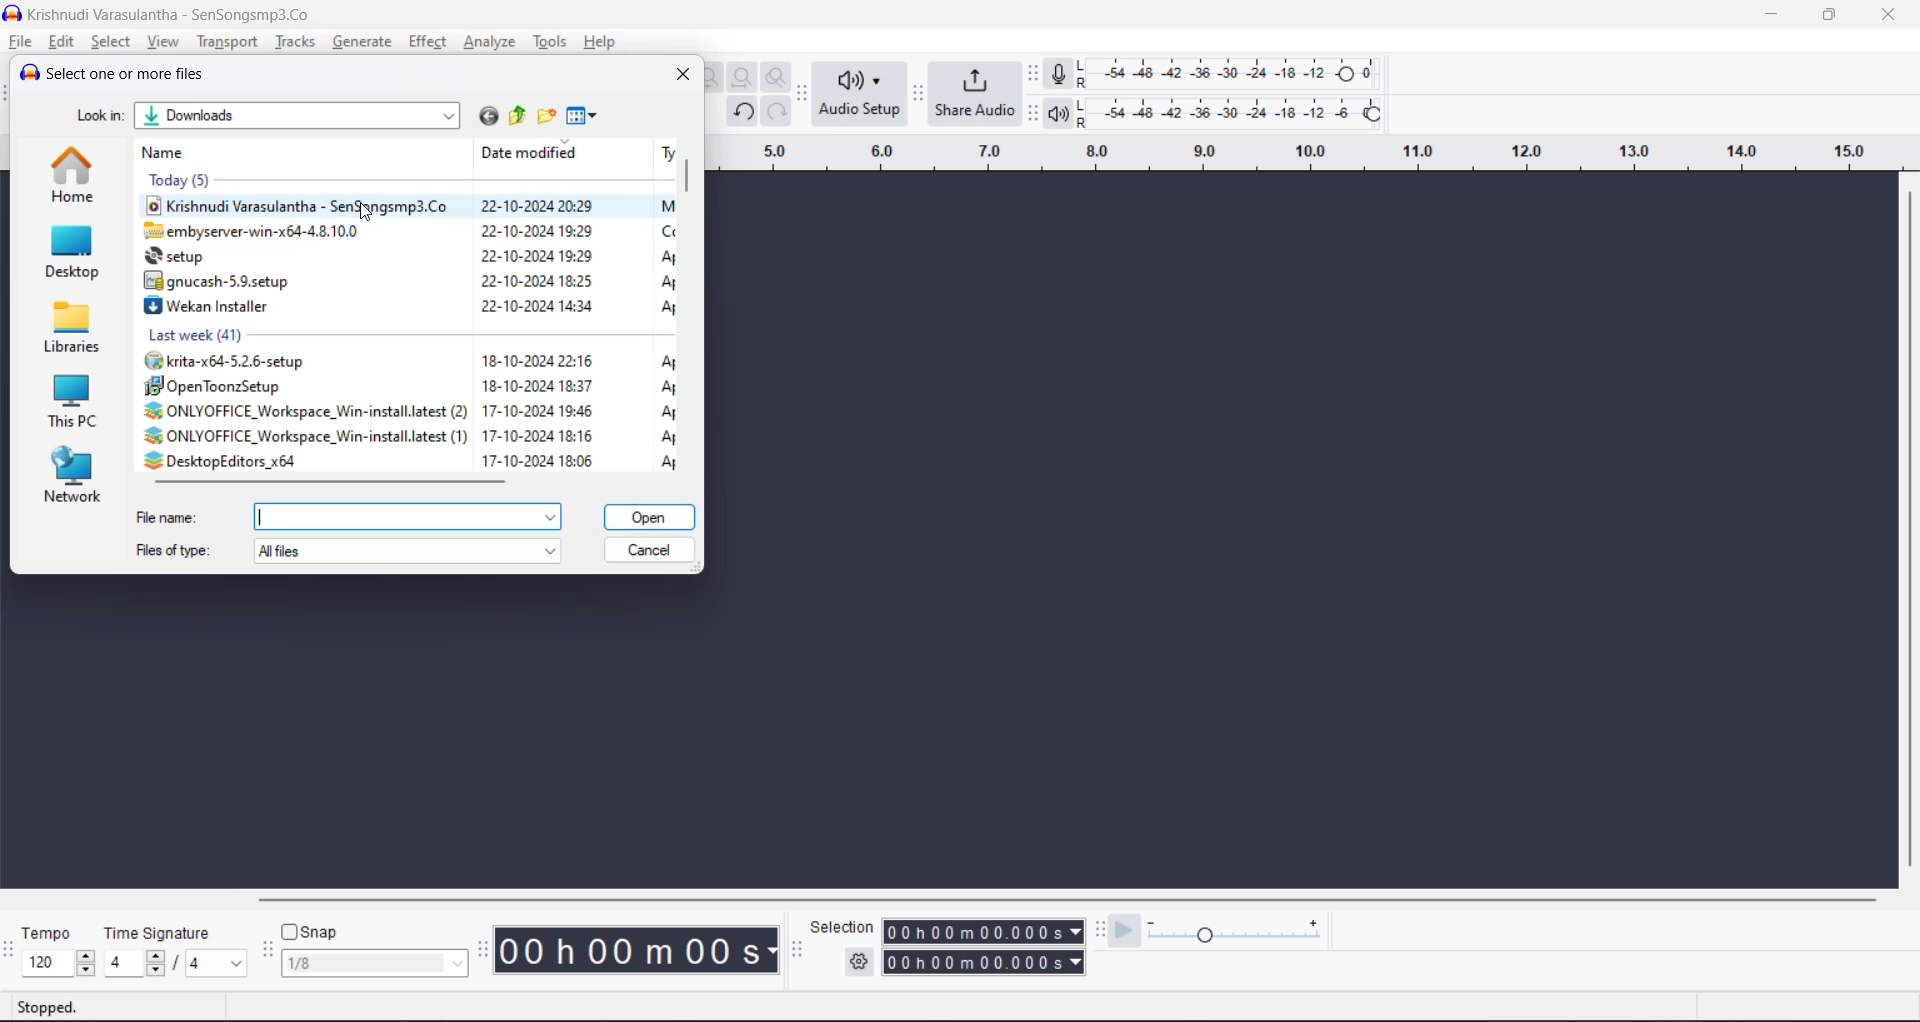 The height and width of the screenshot is (1022, 1920). I want to click on view, so click(166, 42).